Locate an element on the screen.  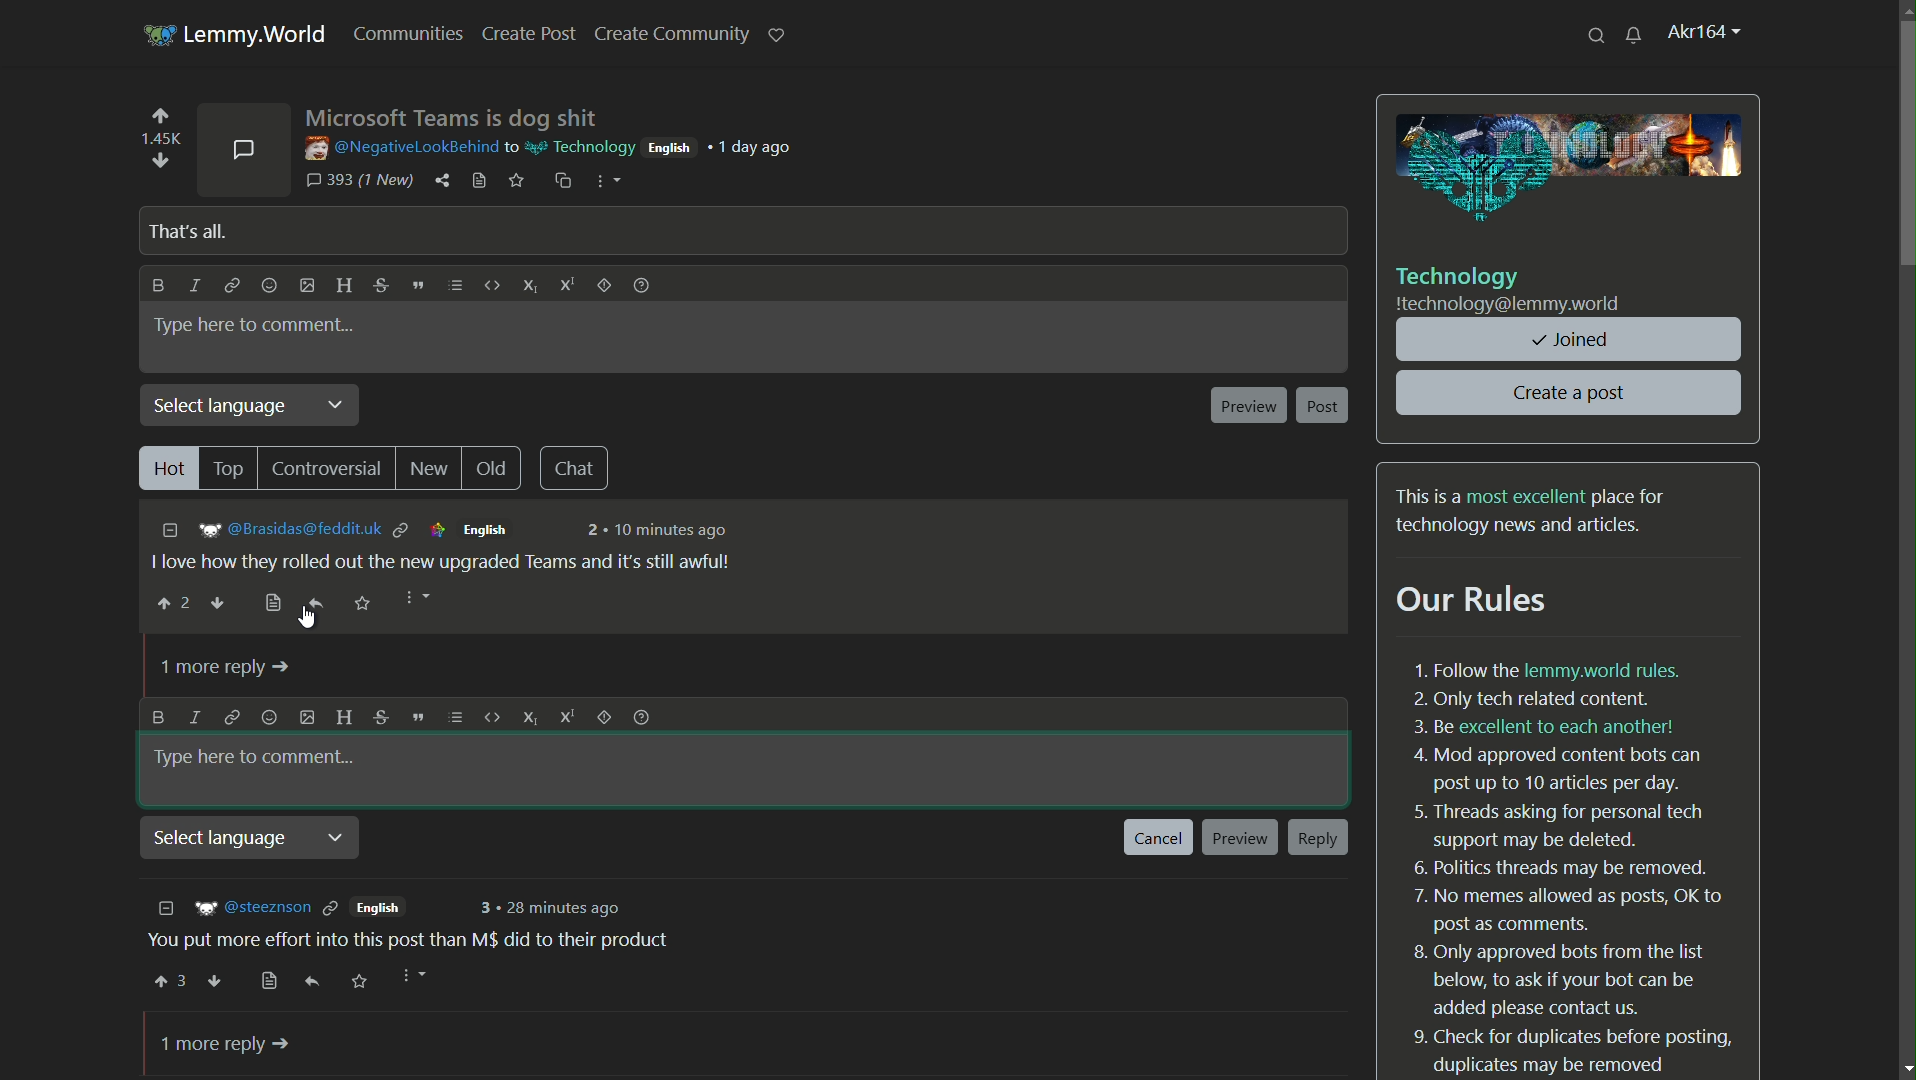
post is located at coordinates (1324, 406).